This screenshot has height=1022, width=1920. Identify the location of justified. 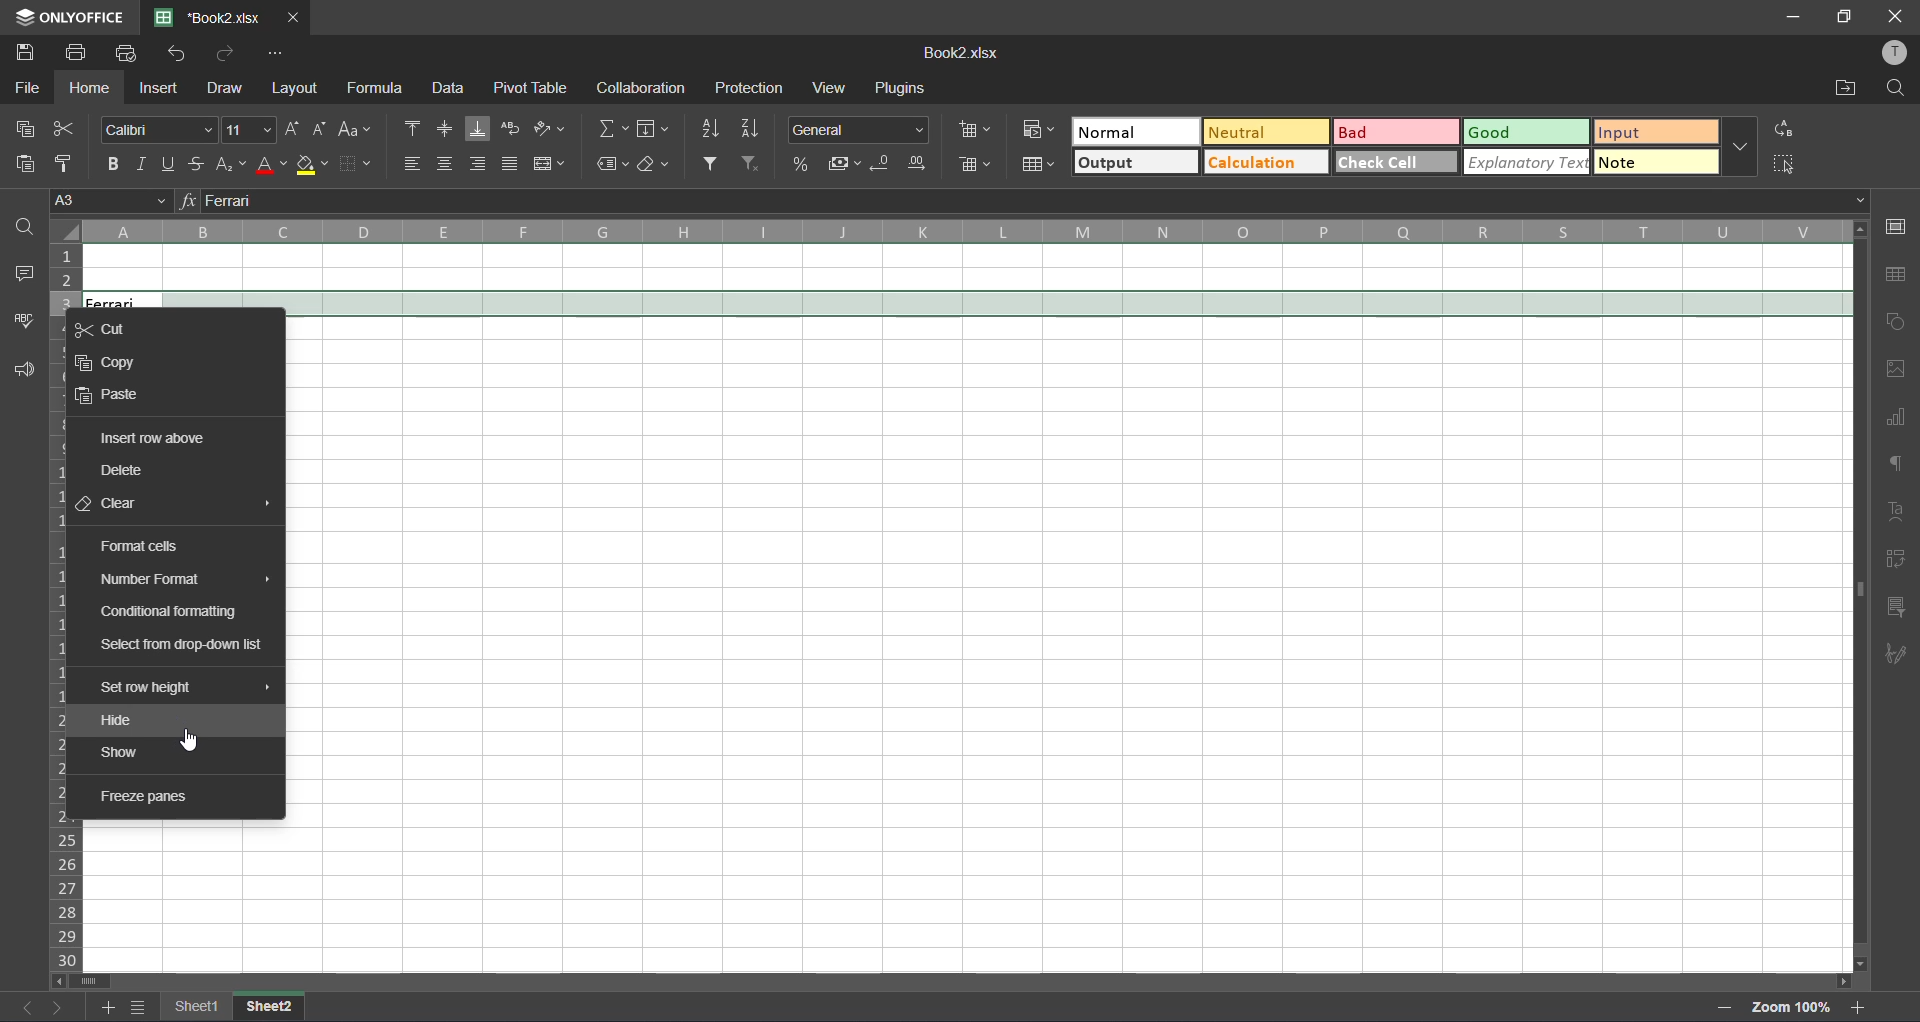
(512, 161).